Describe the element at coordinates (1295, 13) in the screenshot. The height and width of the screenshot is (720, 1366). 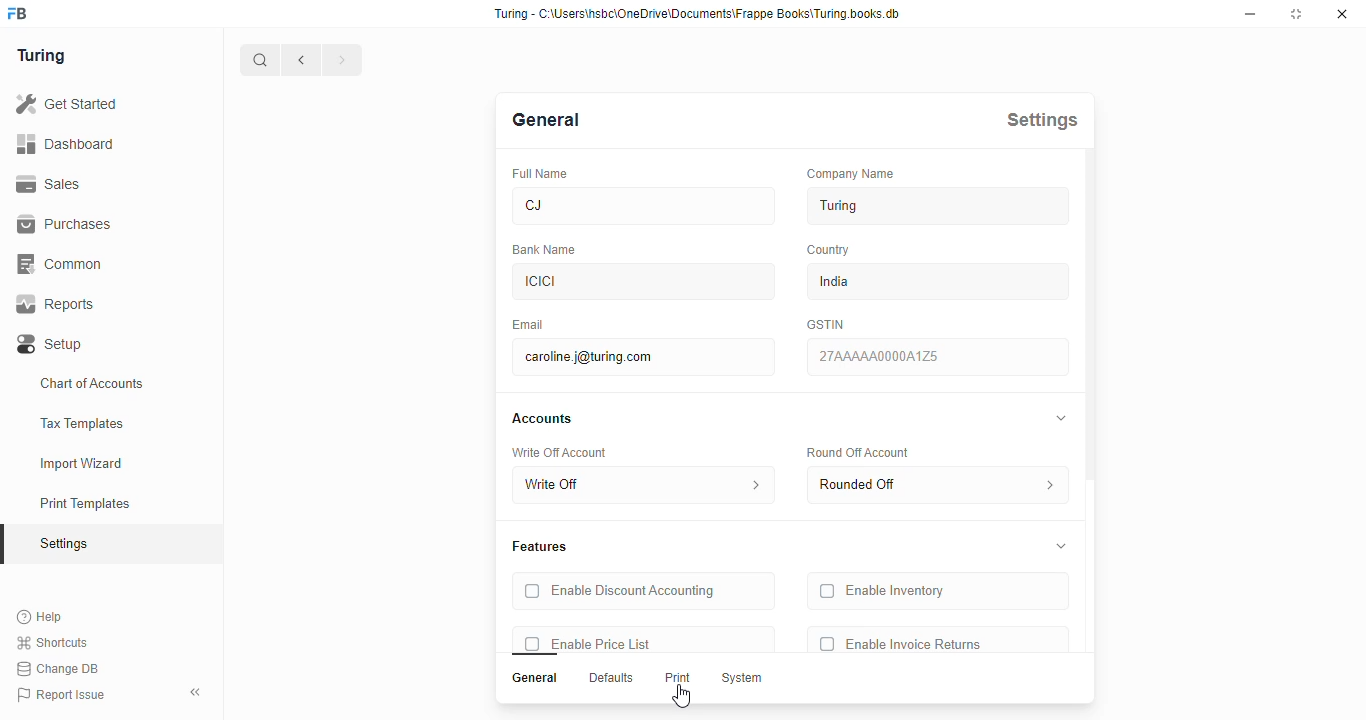
I see `toggle maximize` at that location.